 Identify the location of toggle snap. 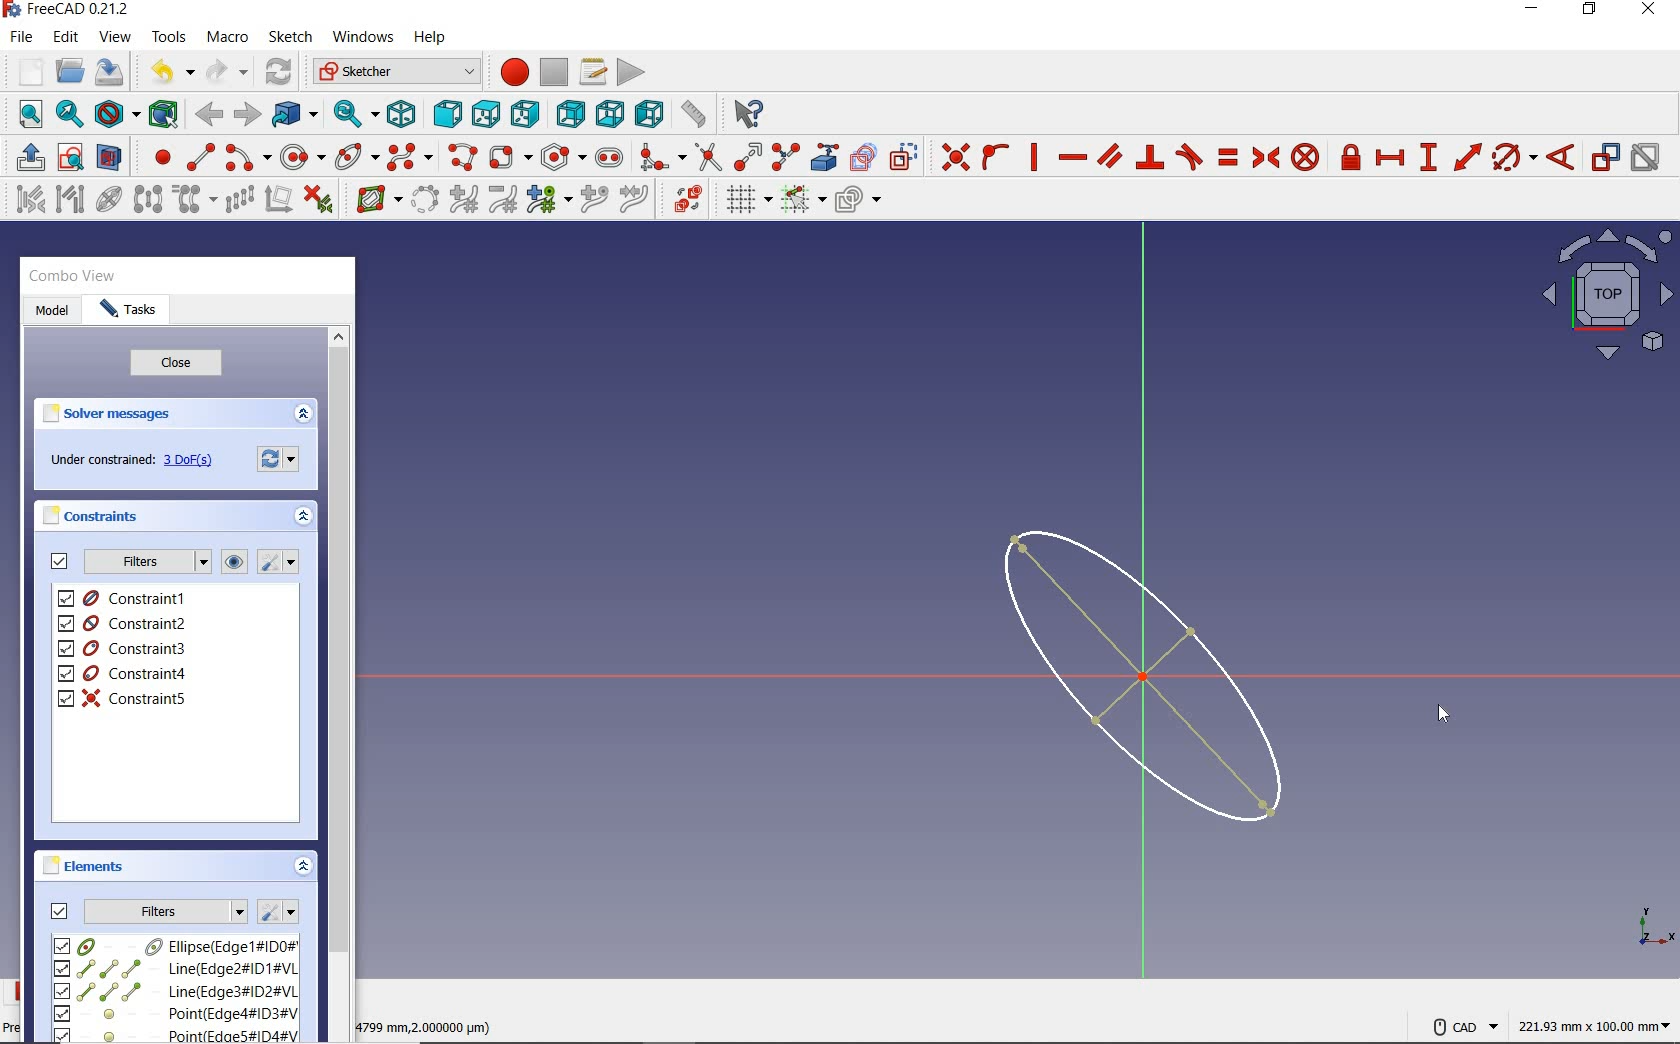
(802, 198).